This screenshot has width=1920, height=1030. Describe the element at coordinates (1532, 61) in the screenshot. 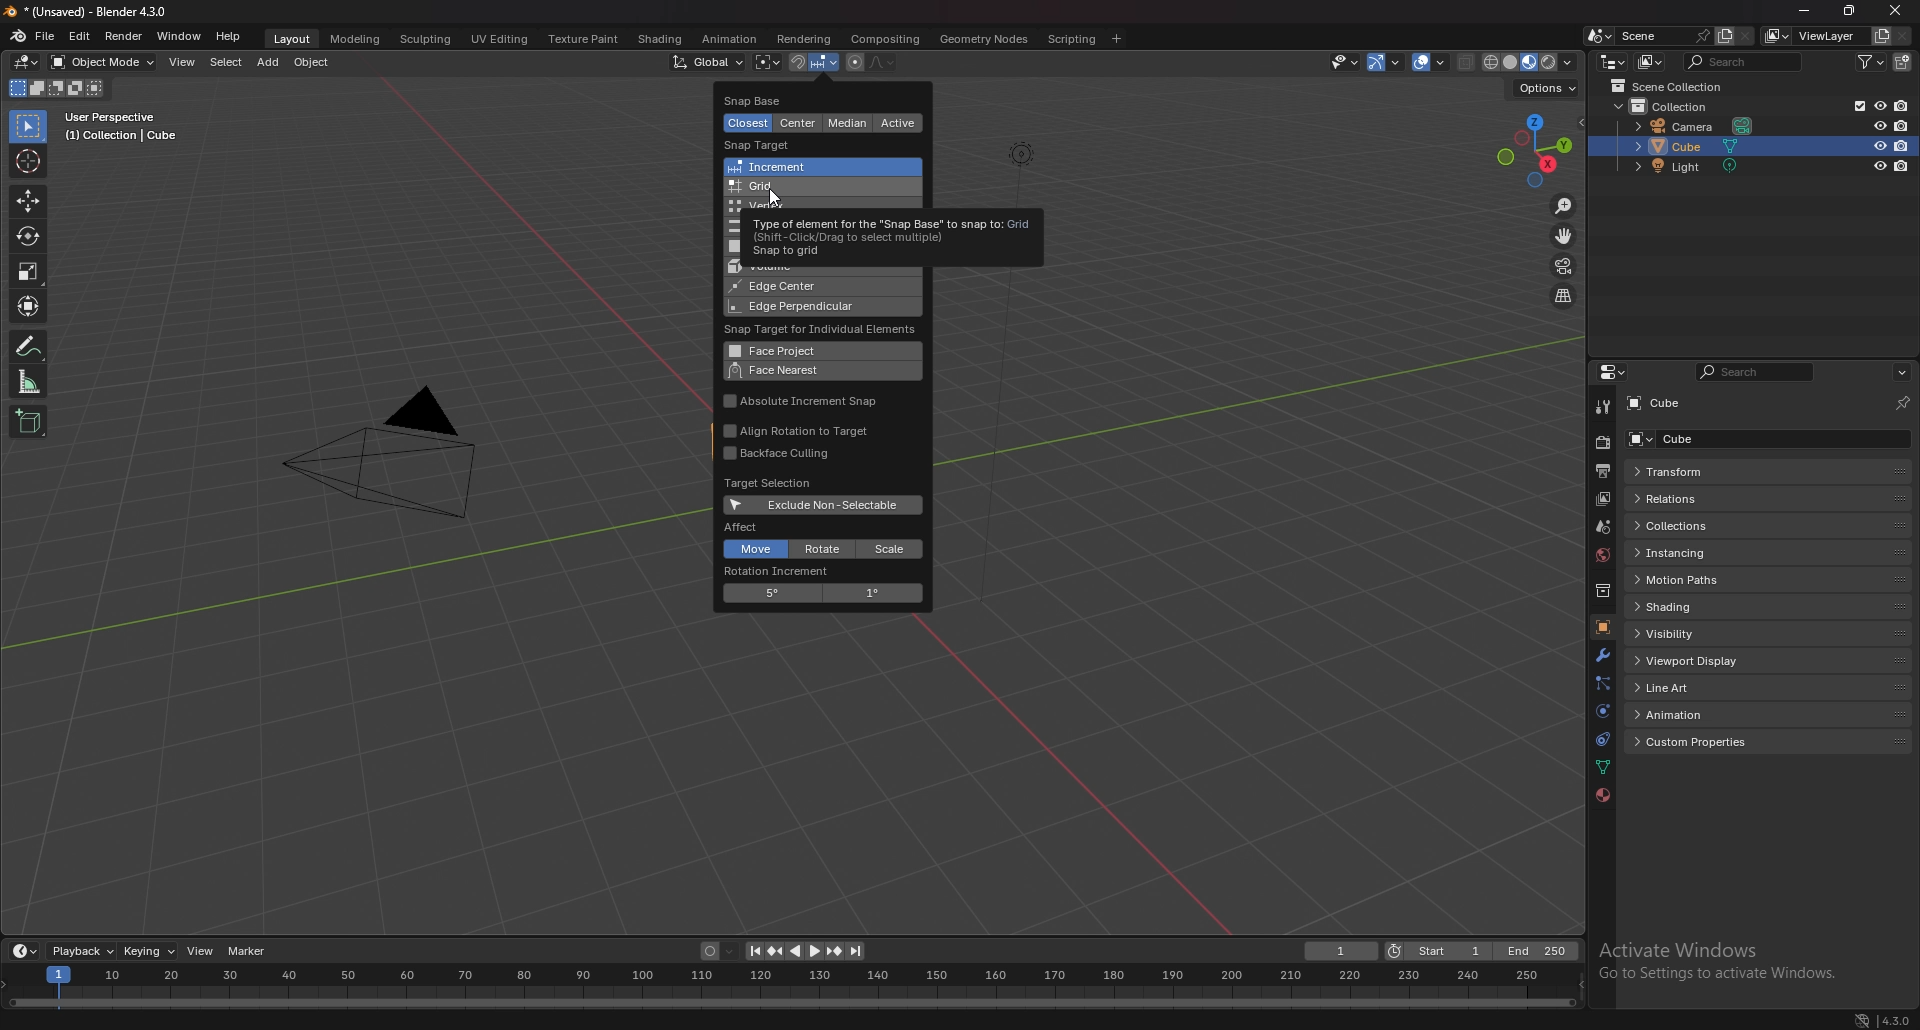

I see `viewport shading` at that location.